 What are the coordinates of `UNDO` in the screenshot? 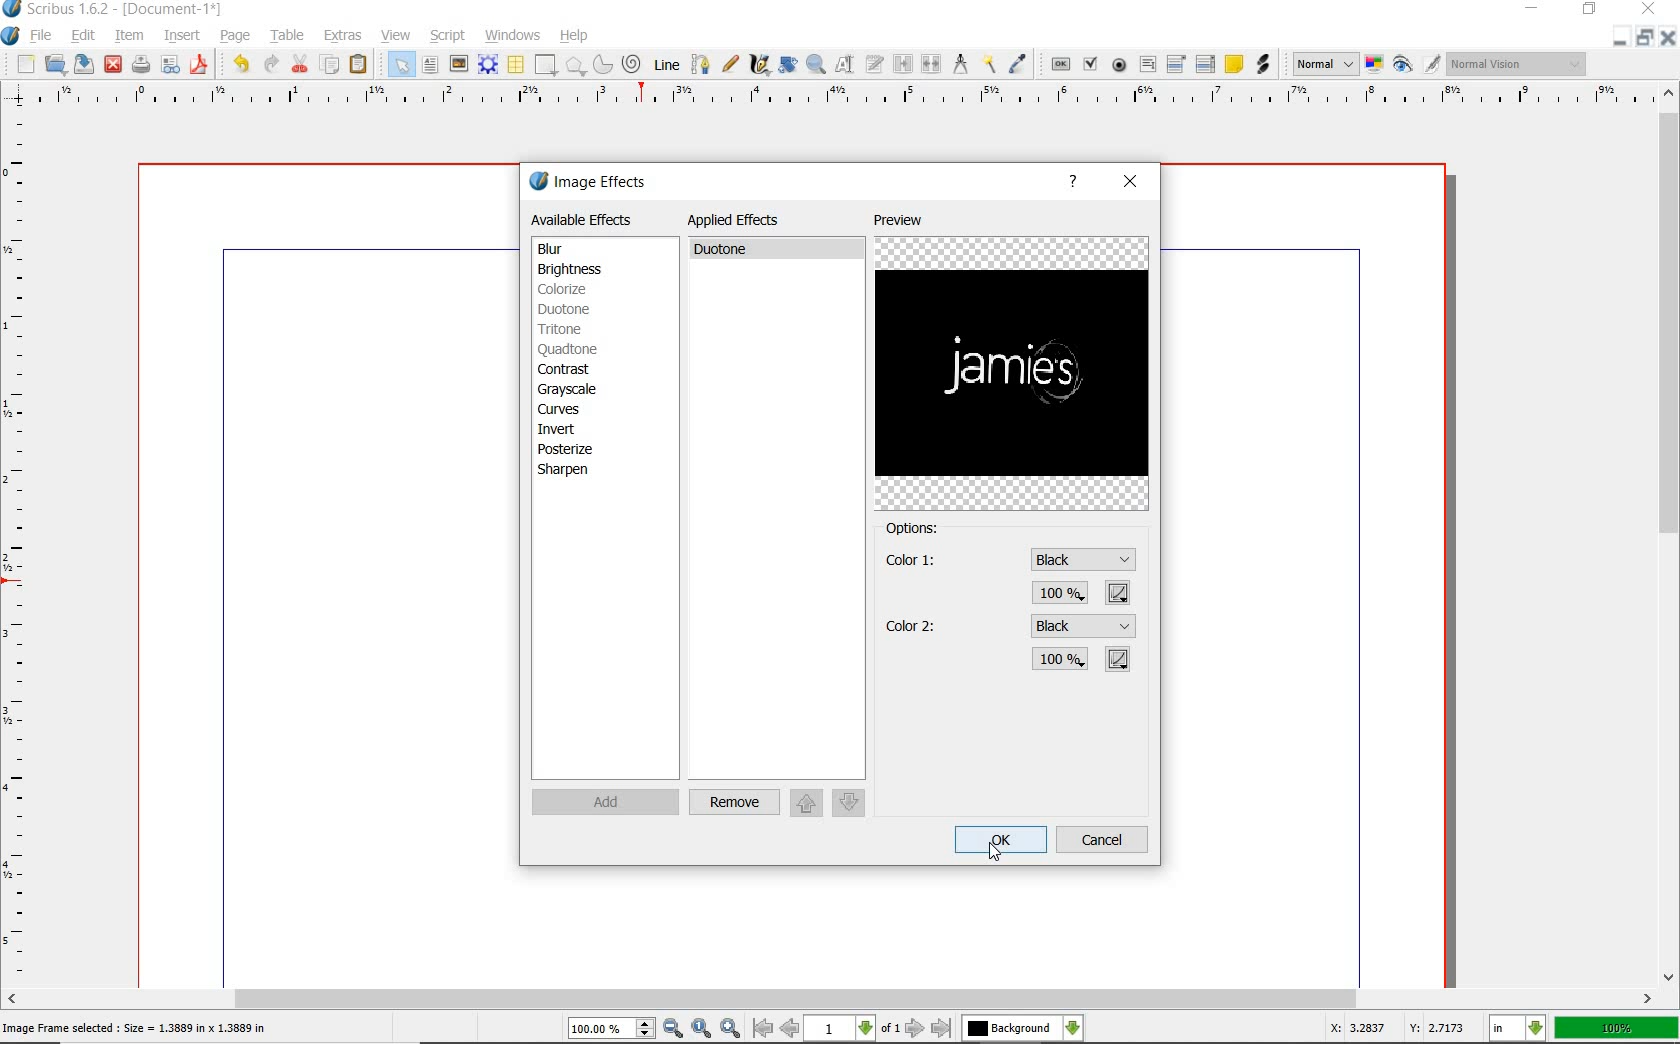 It's located at (269, 65).